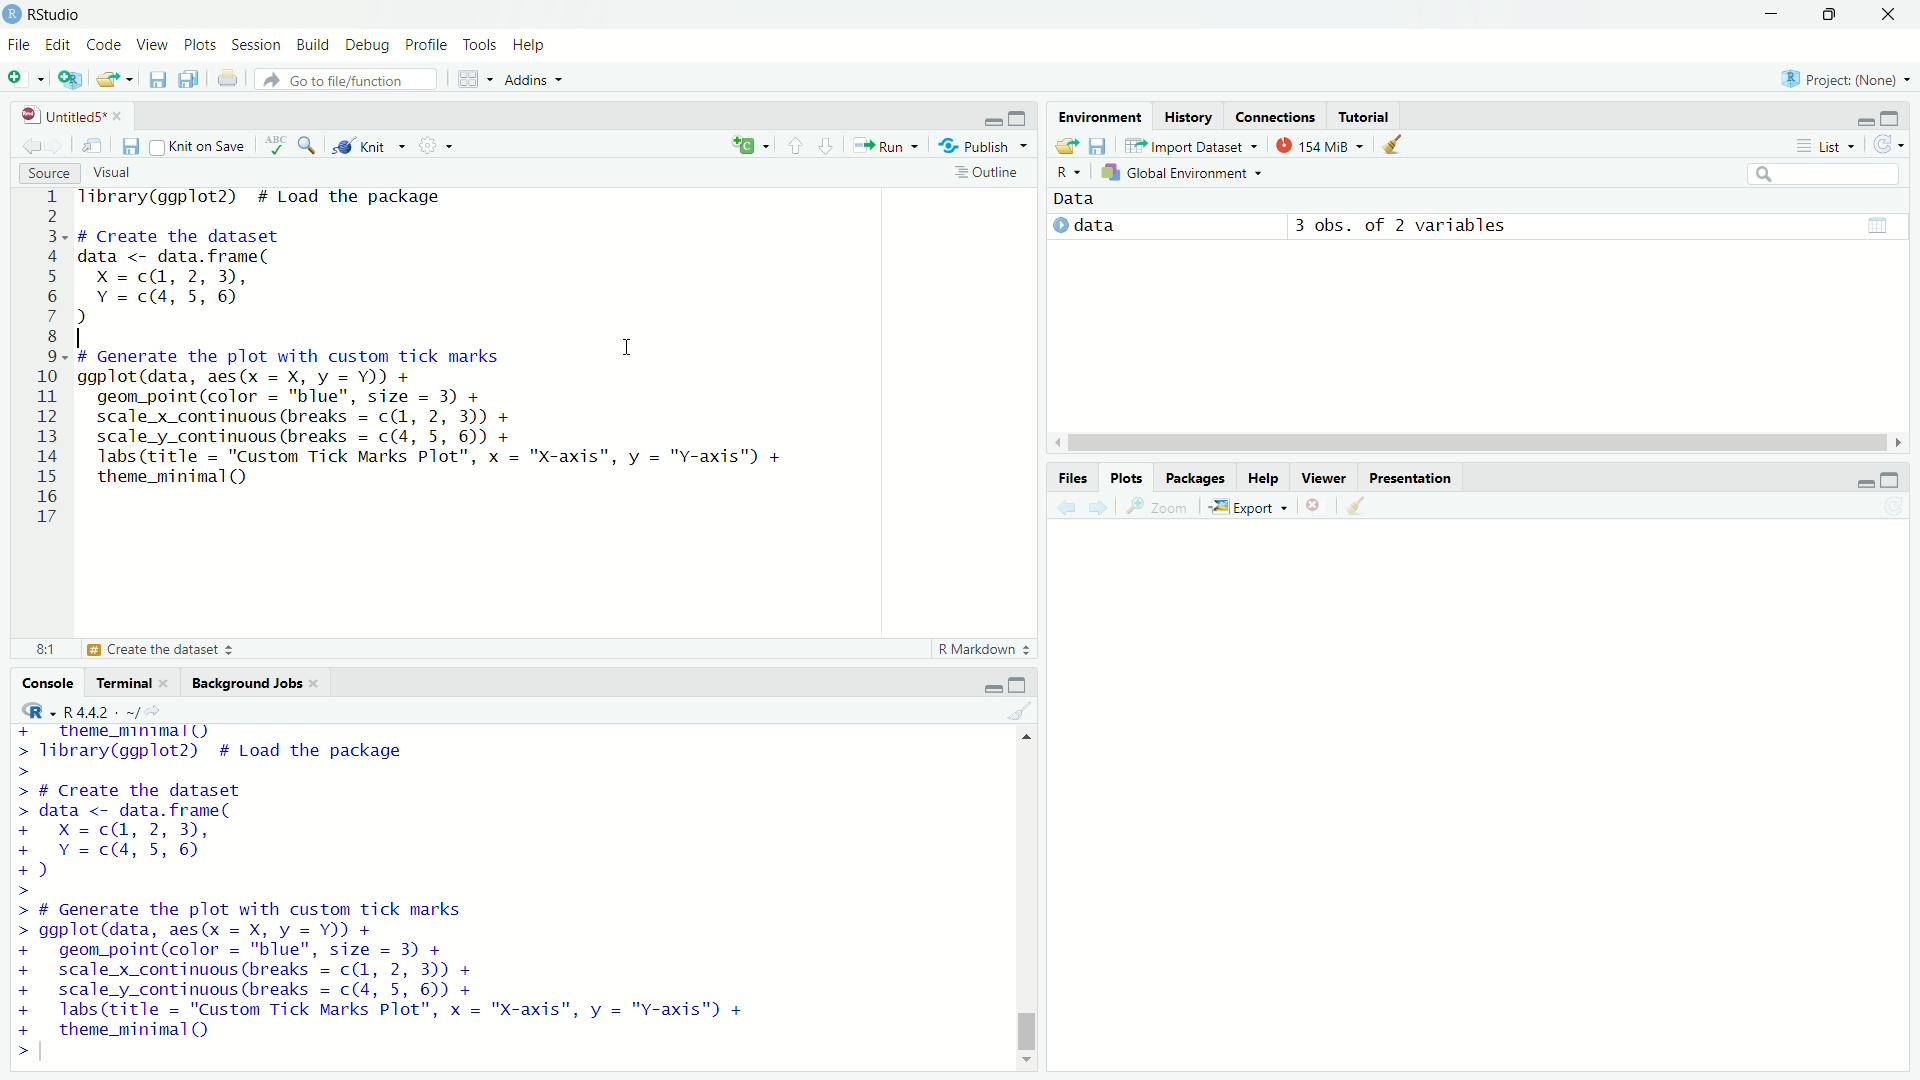  What do you see at coordinates (25, 893) in the screenshot?
I see `prompt cursor` at bounding box center [25, 893].